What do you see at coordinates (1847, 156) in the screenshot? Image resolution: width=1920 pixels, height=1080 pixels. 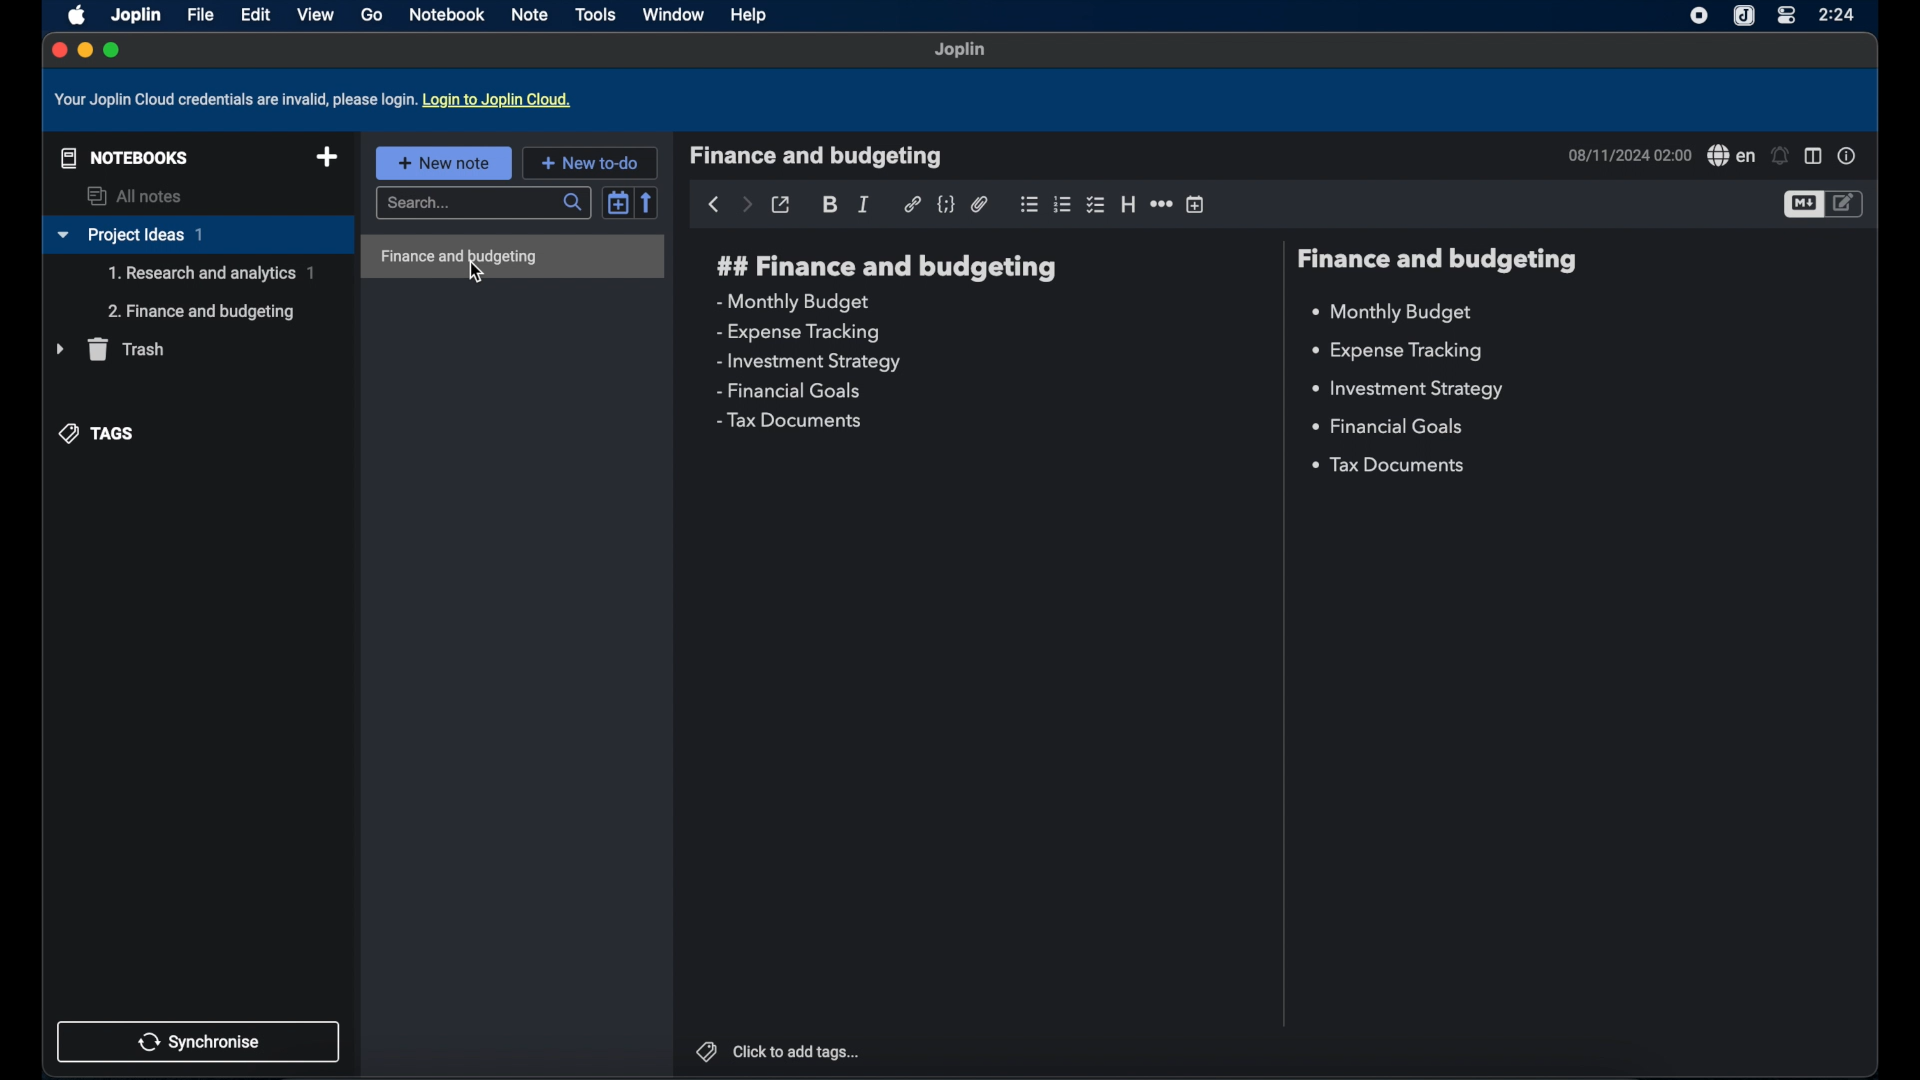 I see `note properties` at bounding box center [1847, 156].